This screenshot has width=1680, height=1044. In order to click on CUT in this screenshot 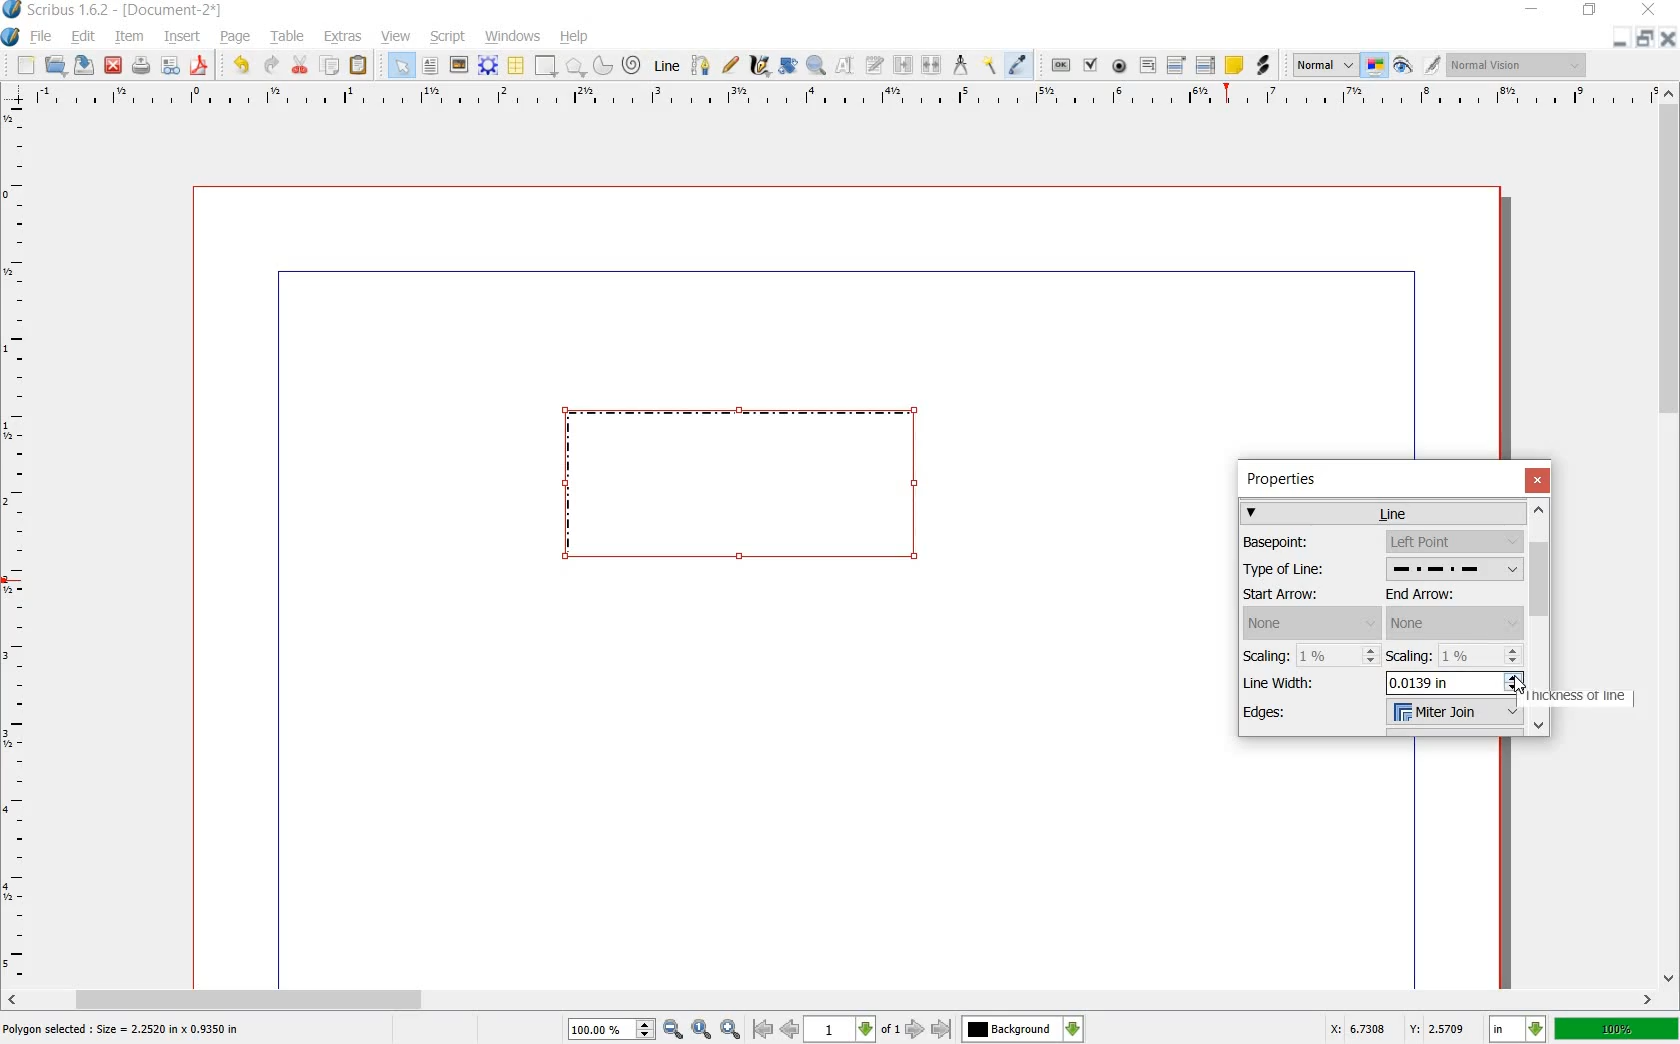, I will do `click(301, 65)`.